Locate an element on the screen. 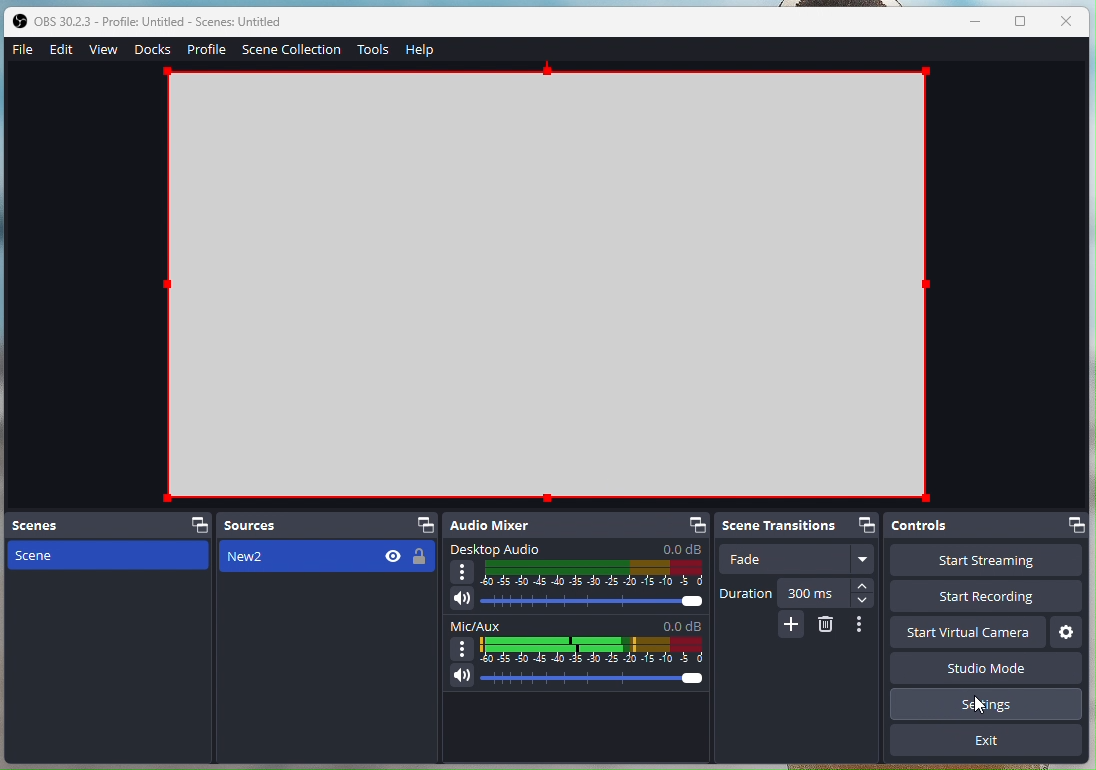 The height and width of the screenshot is (770, 1096). minimise is located at coordinates (981, 21).